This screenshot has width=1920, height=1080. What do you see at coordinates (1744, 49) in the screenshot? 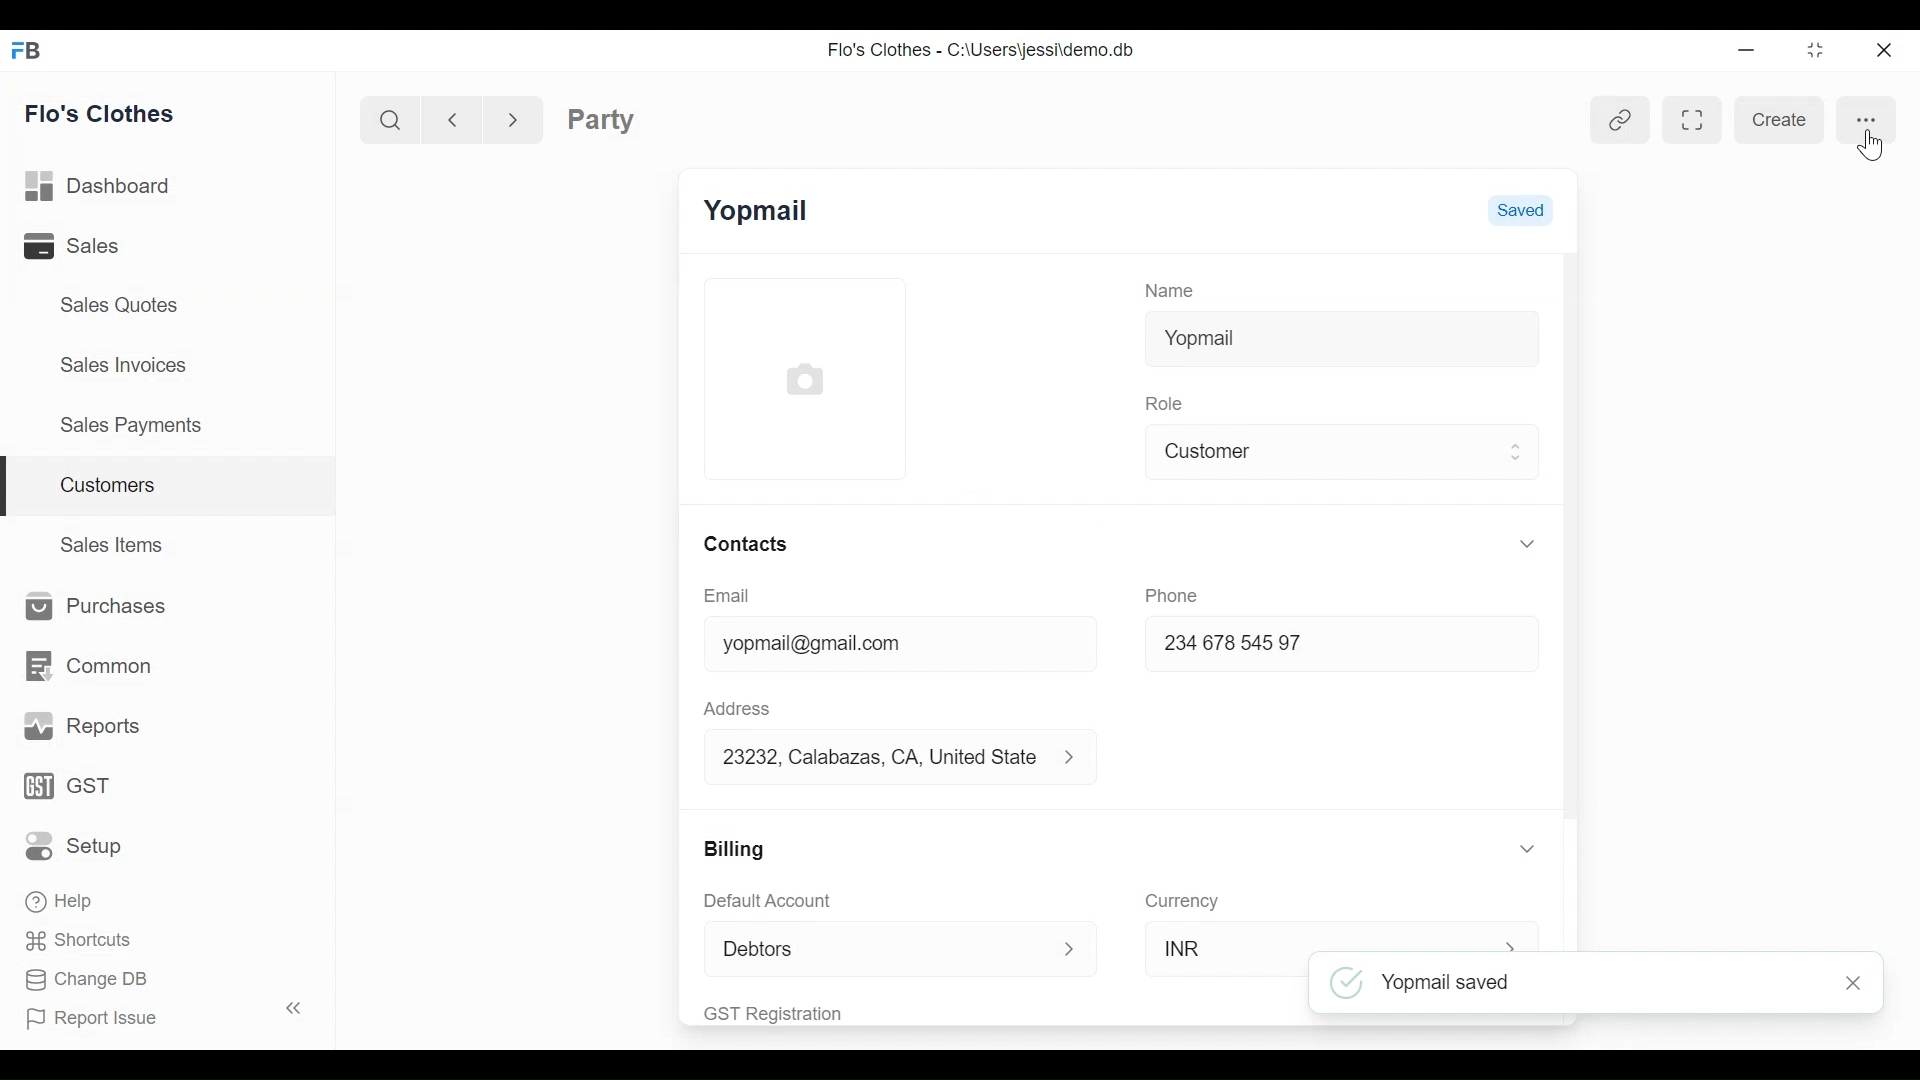
I see `minimize` at bounding box center [1744, 49].